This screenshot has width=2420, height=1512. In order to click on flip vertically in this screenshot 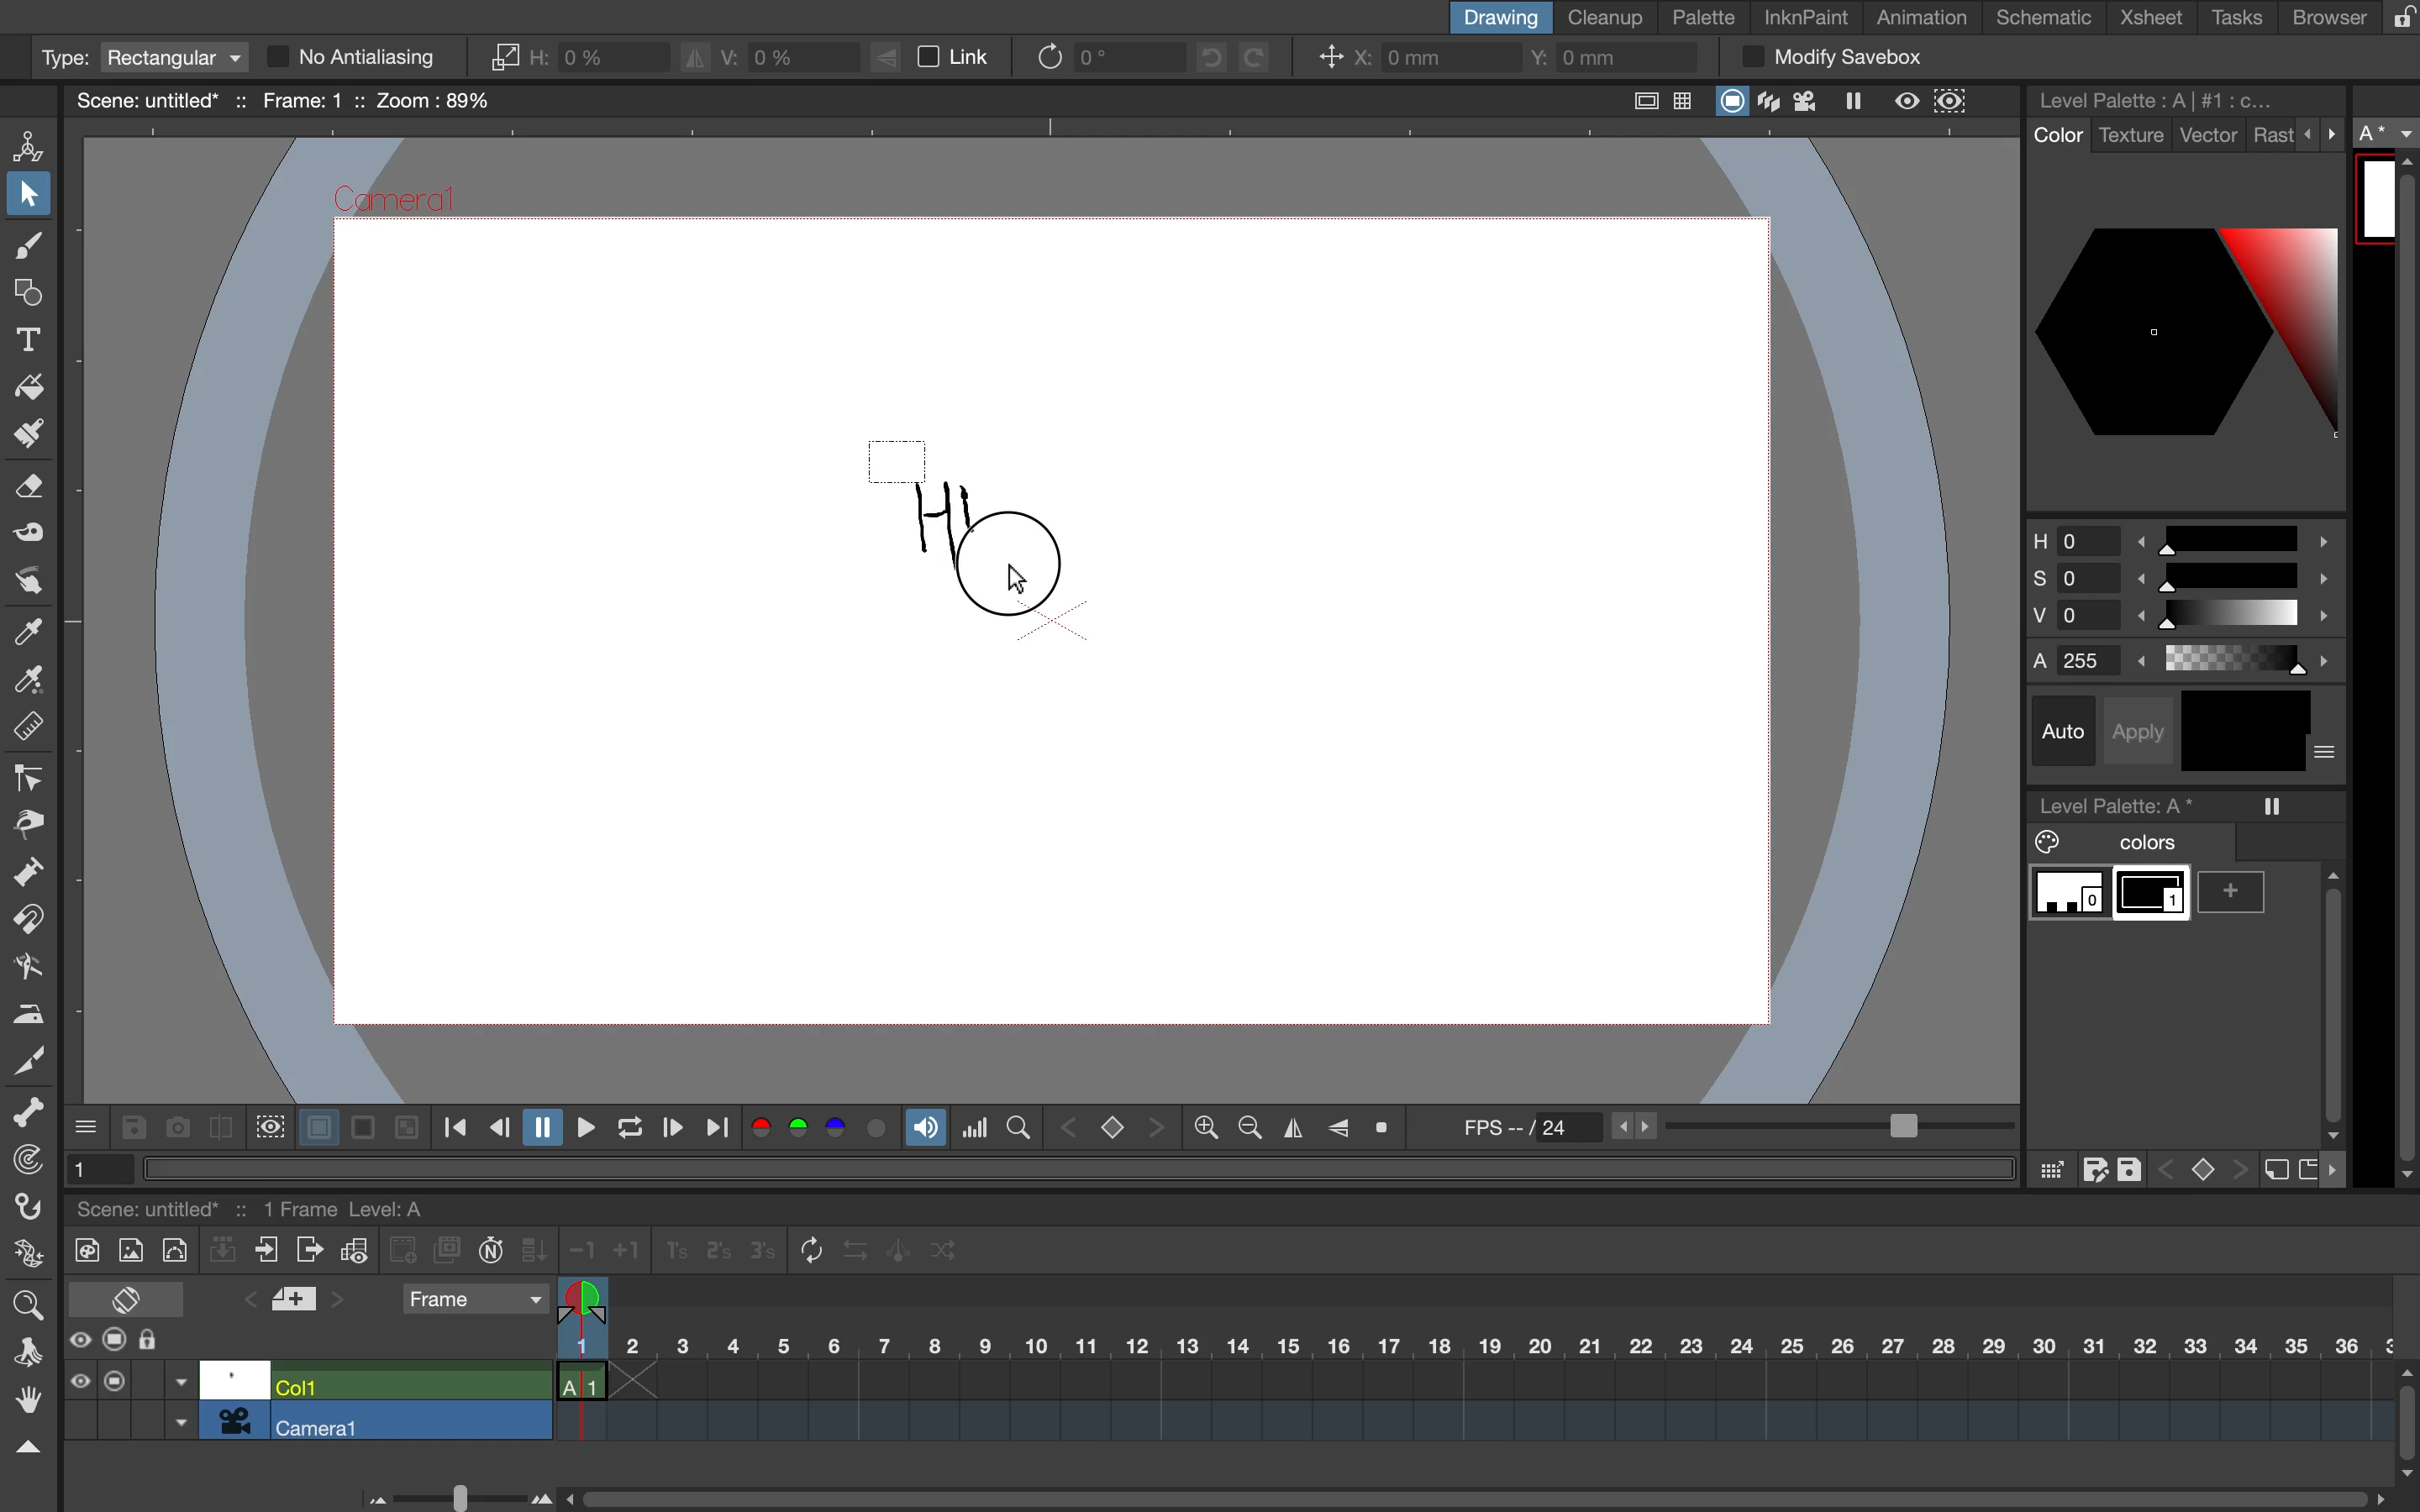, I will do `click(1339, 1125)`.